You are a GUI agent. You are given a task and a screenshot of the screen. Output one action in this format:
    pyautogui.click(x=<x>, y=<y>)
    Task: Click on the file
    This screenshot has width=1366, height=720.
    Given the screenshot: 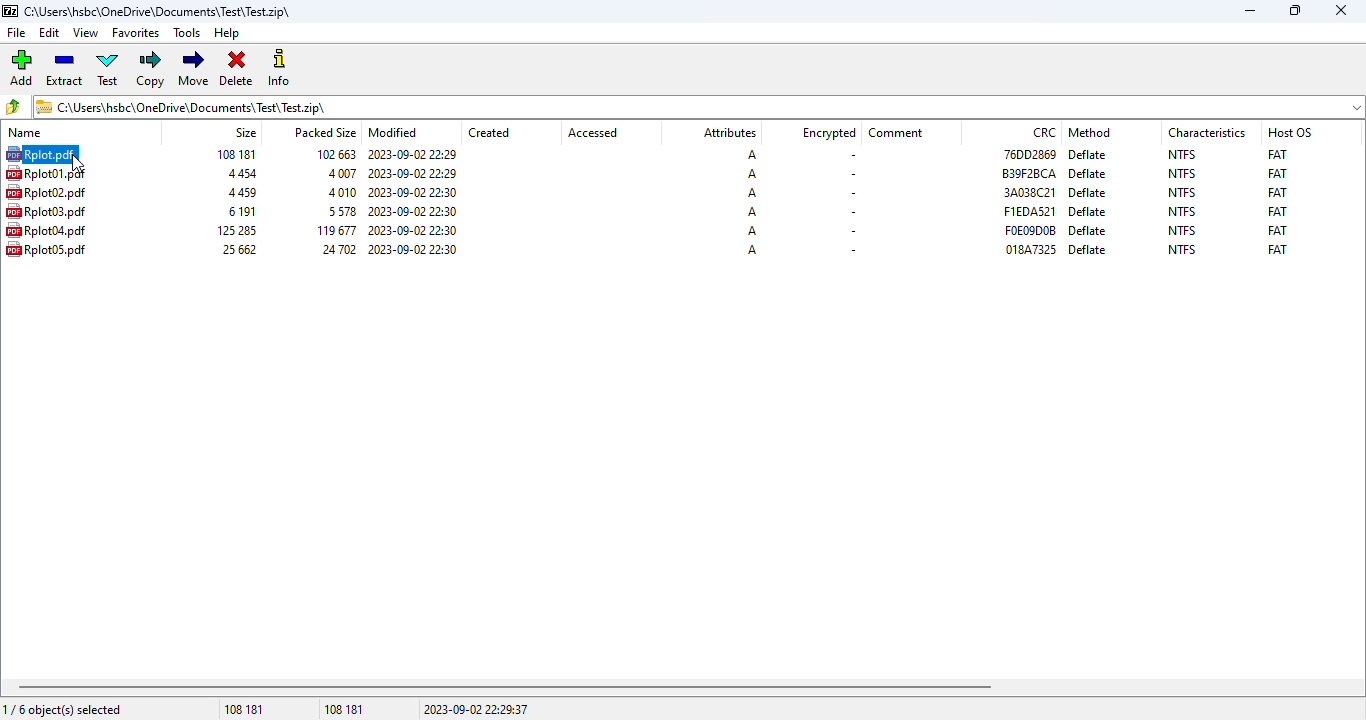 What is the action you would take?
    pyautogui.click(x=46, y=248)
    